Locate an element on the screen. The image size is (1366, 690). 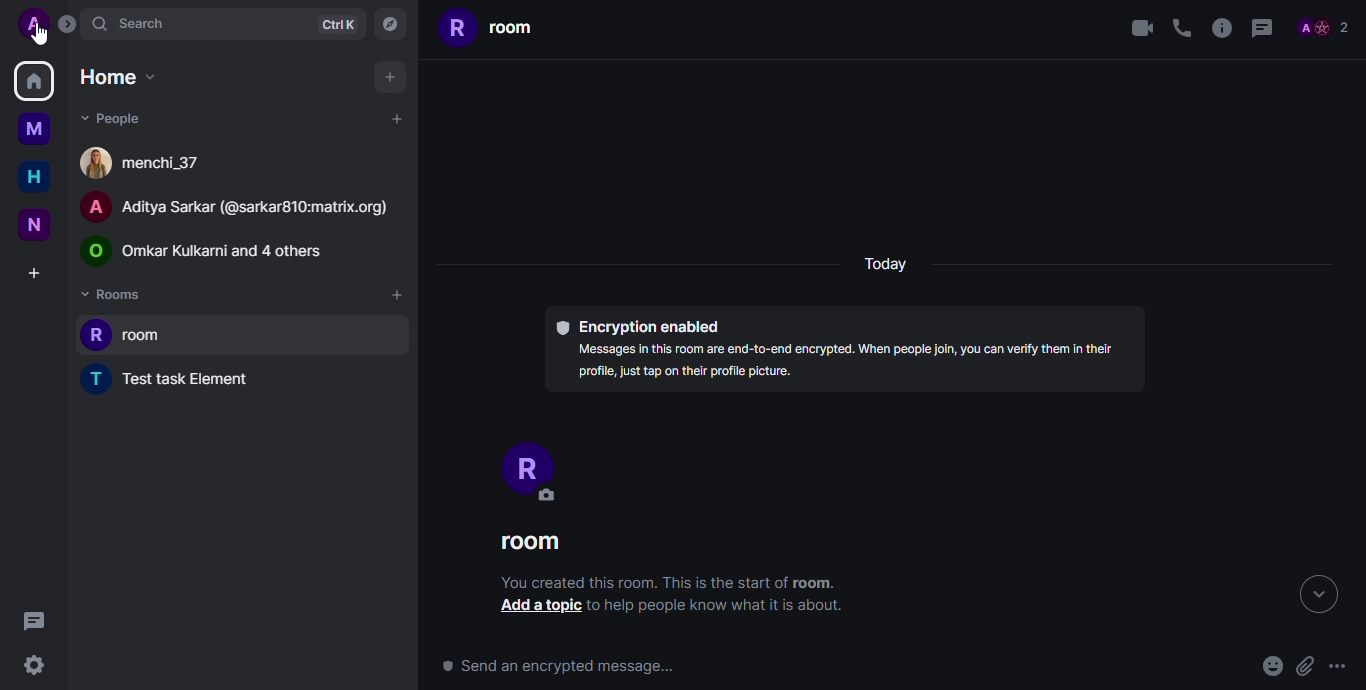
home is located at coordinates (34, 80).